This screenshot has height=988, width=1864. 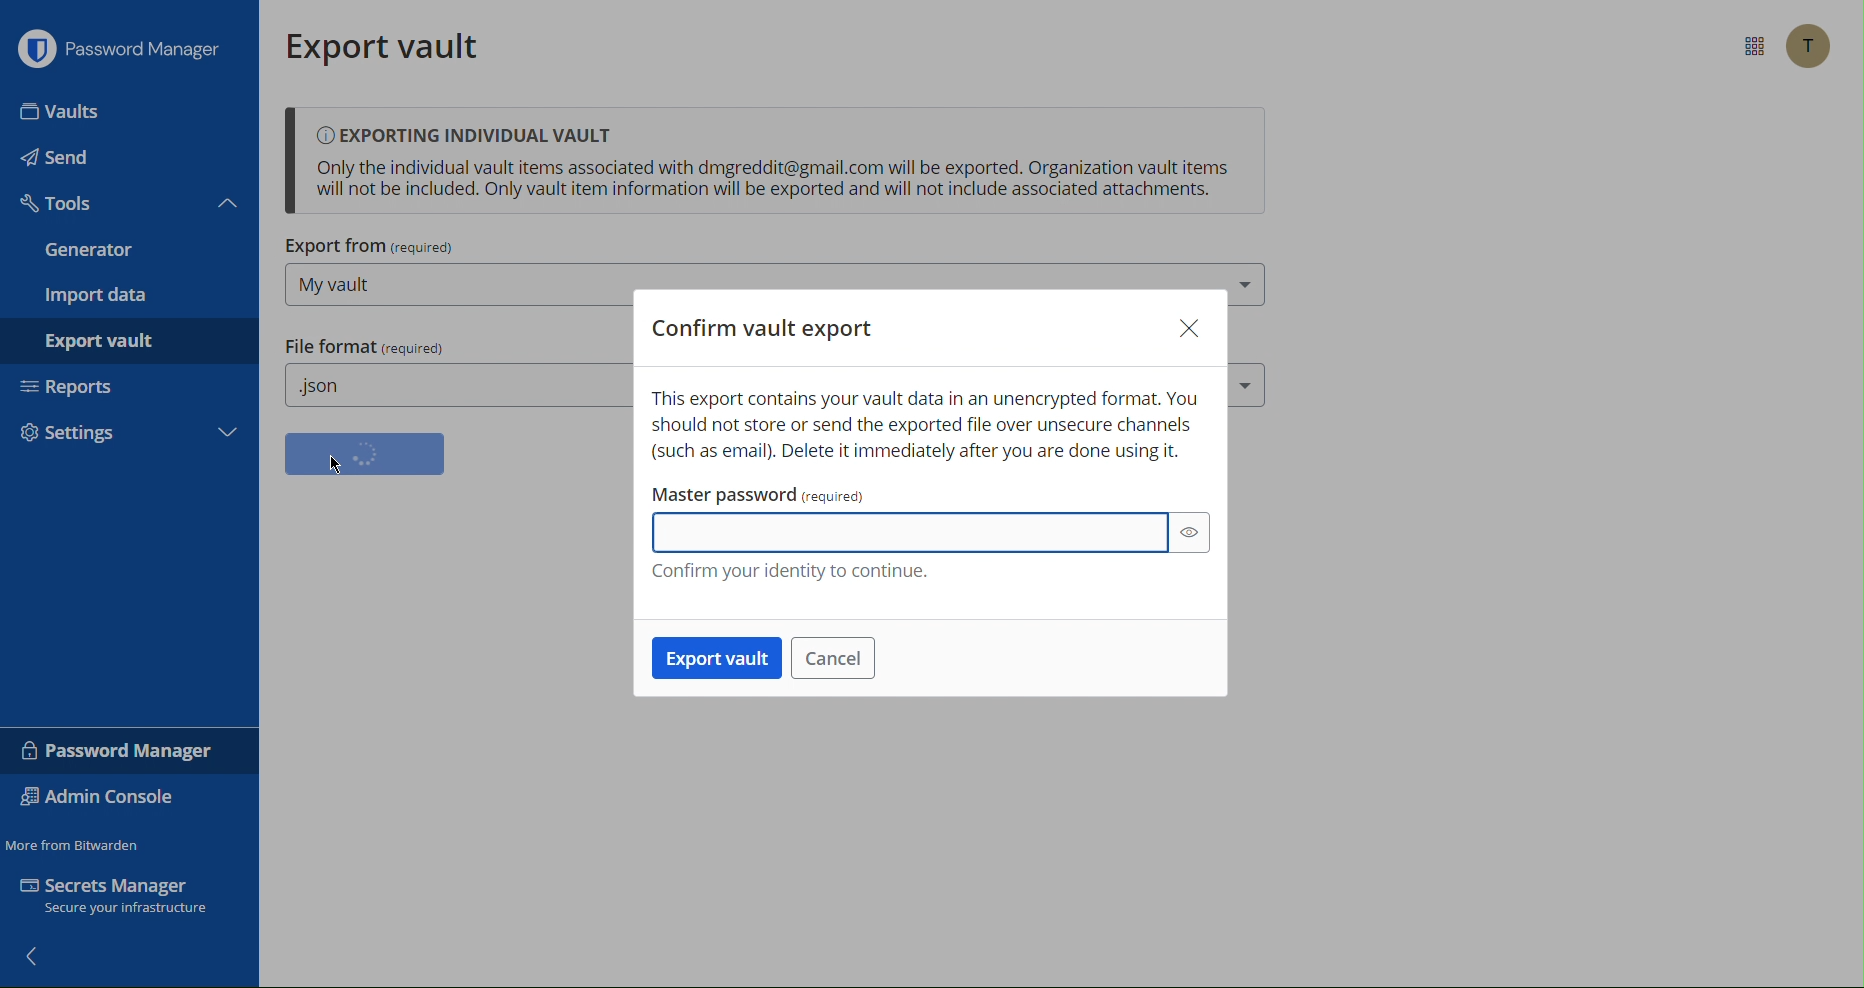 I want to click on Master password, so click(x=935, y=492).